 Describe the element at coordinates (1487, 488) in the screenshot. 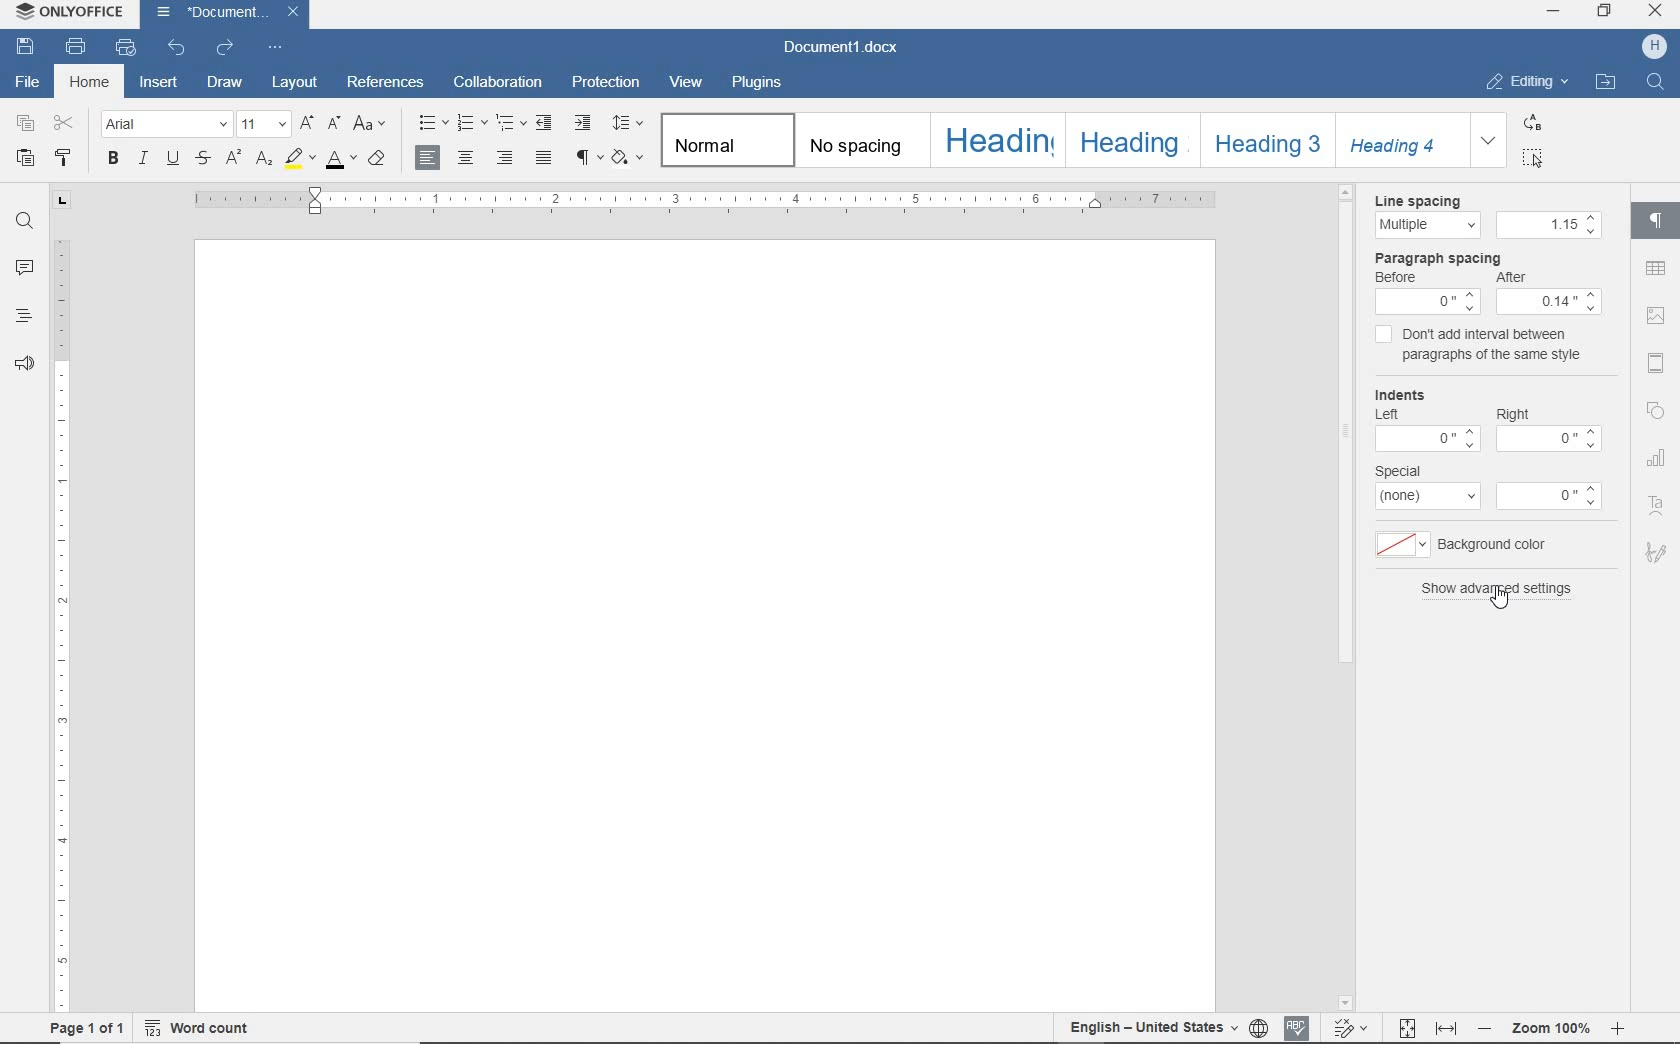

I see `special: none-0` at that location.